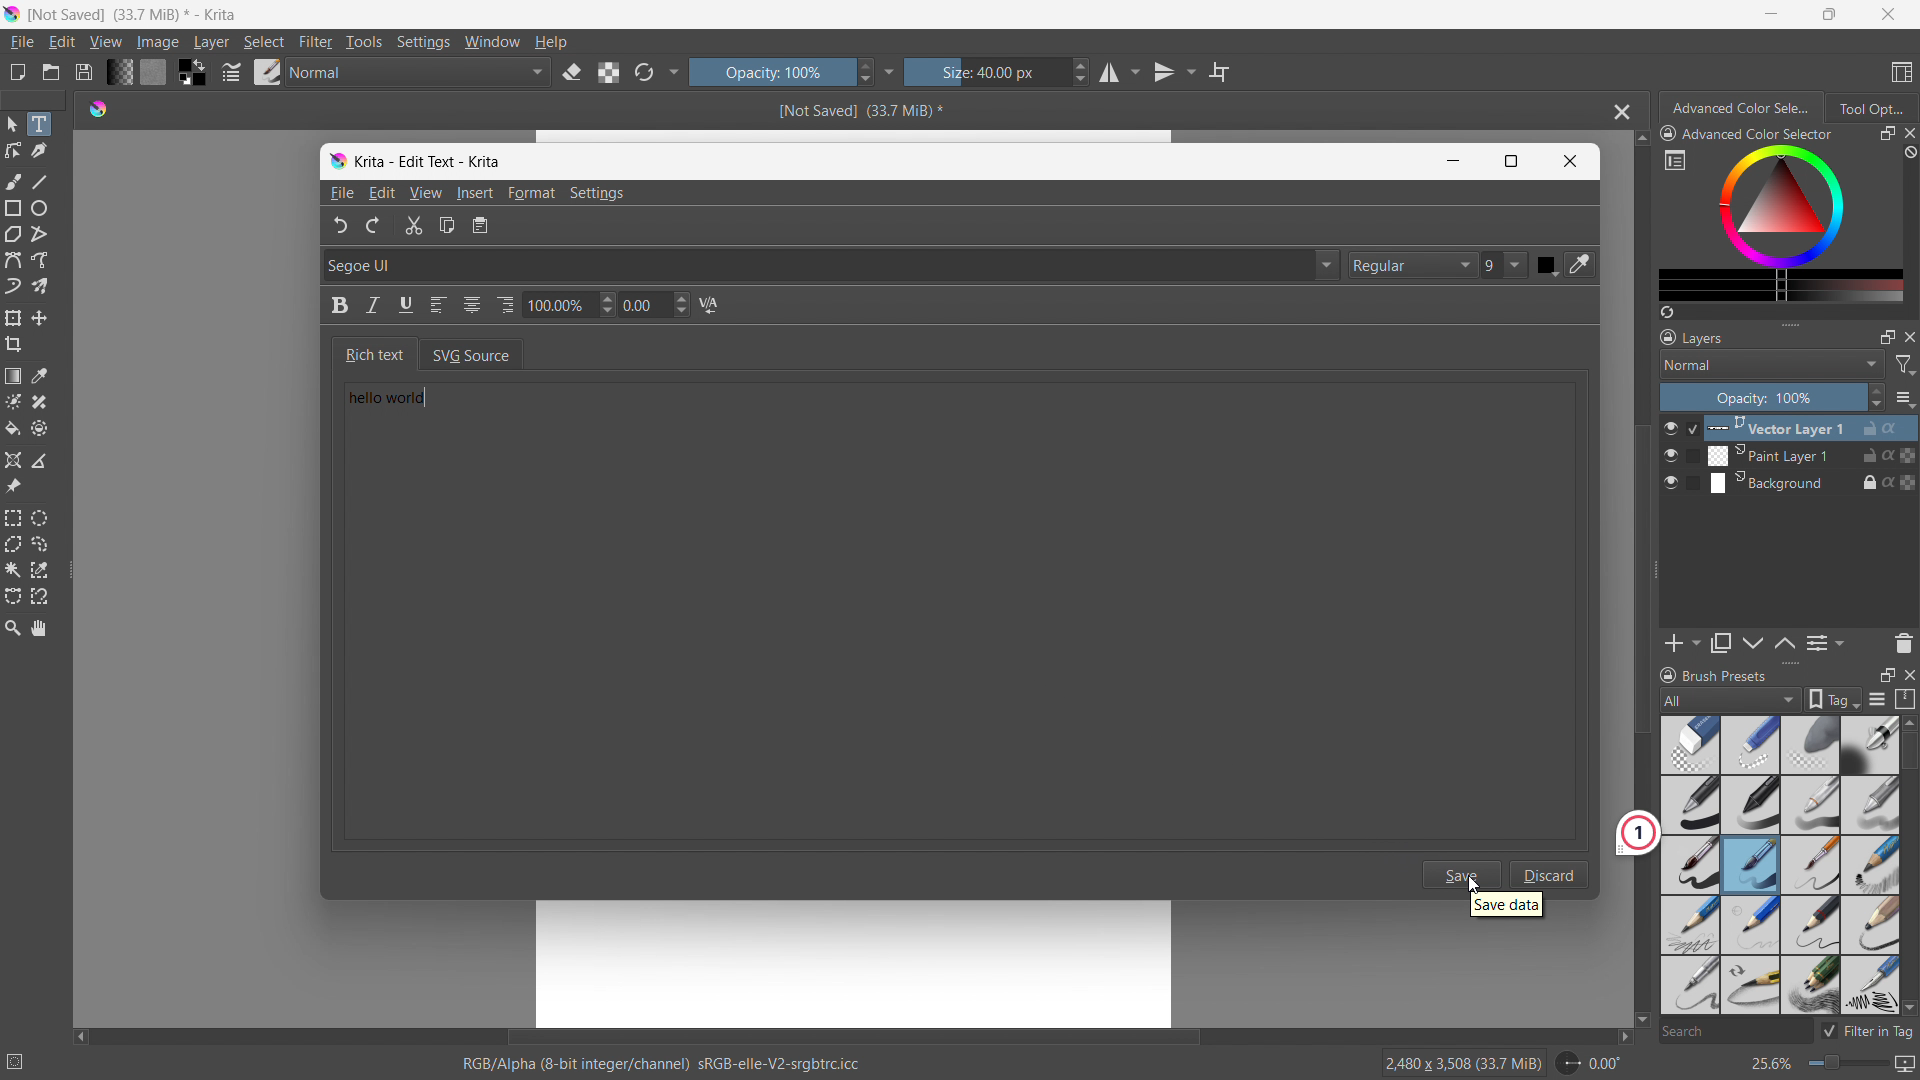  I want to click on small pin brush, so click(1809, 866).